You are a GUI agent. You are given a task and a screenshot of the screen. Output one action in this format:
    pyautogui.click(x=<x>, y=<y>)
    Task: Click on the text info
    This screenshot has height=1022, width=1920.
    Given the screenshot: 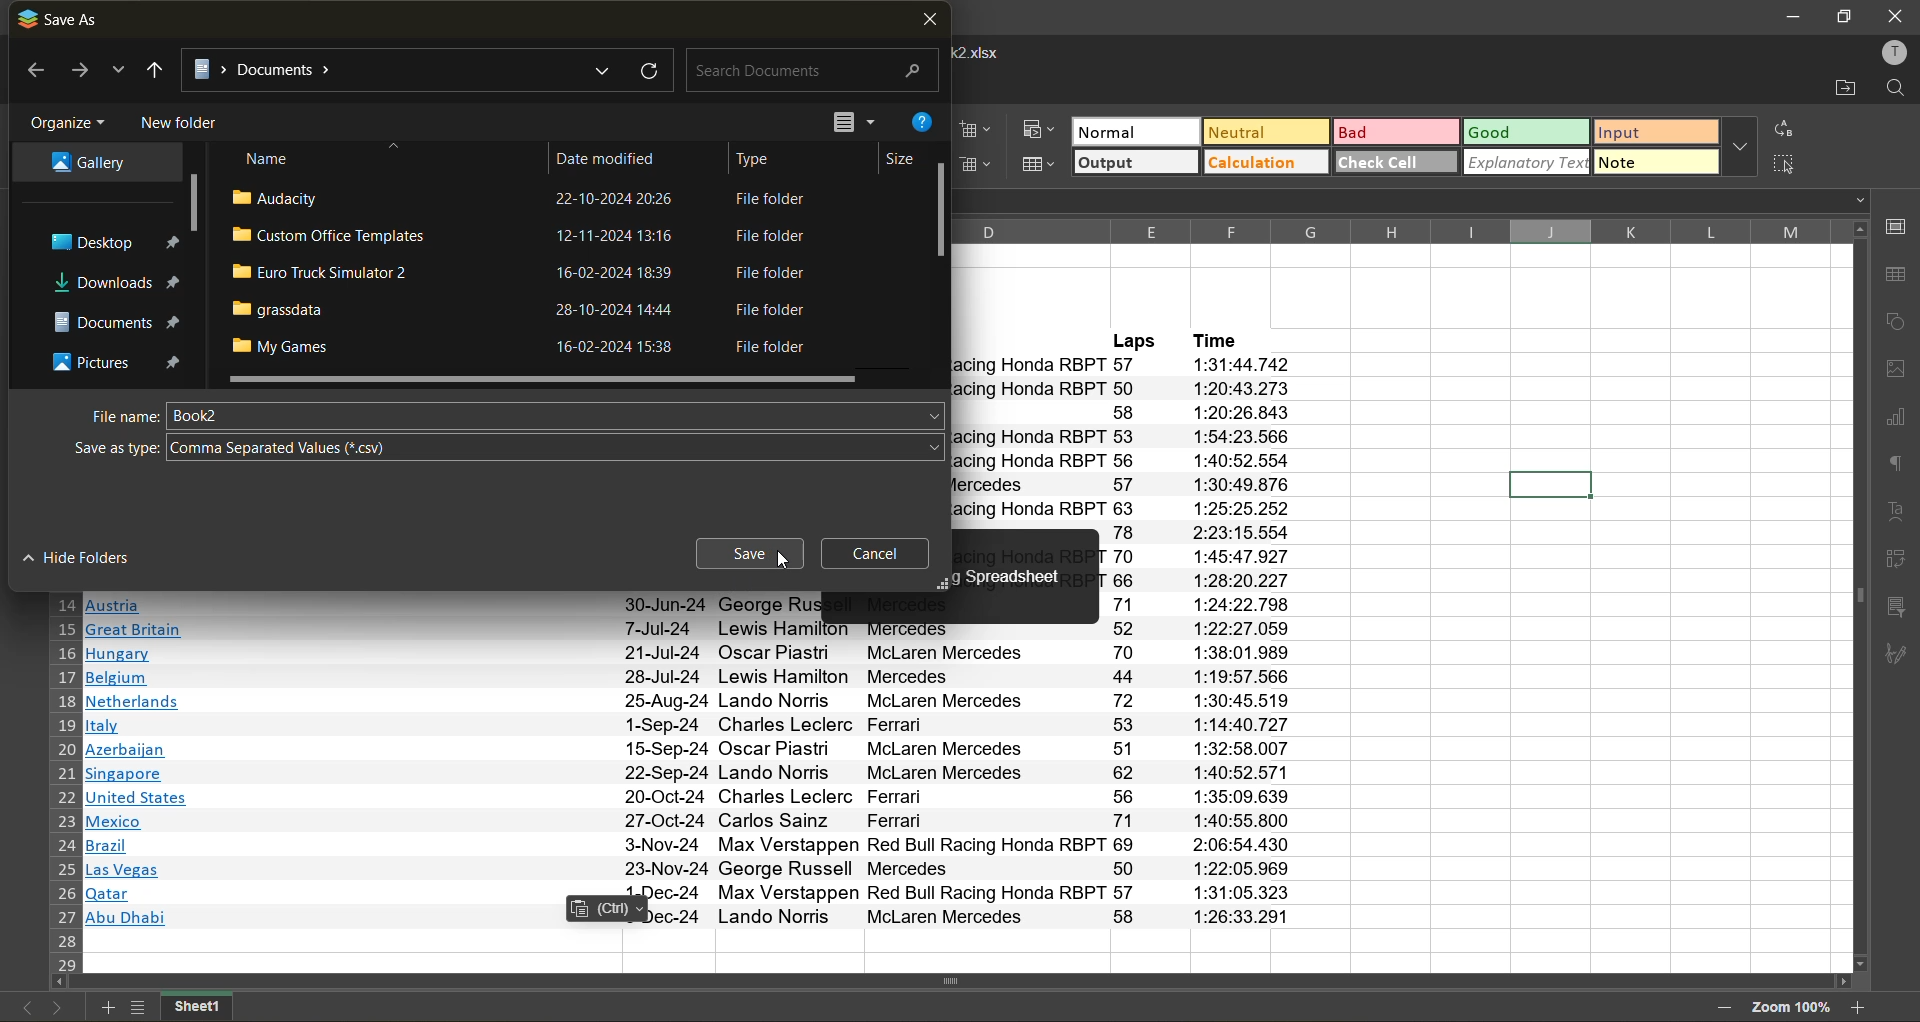 What is the action you would take?
    pyautogui.click(x=690, y=678)
    